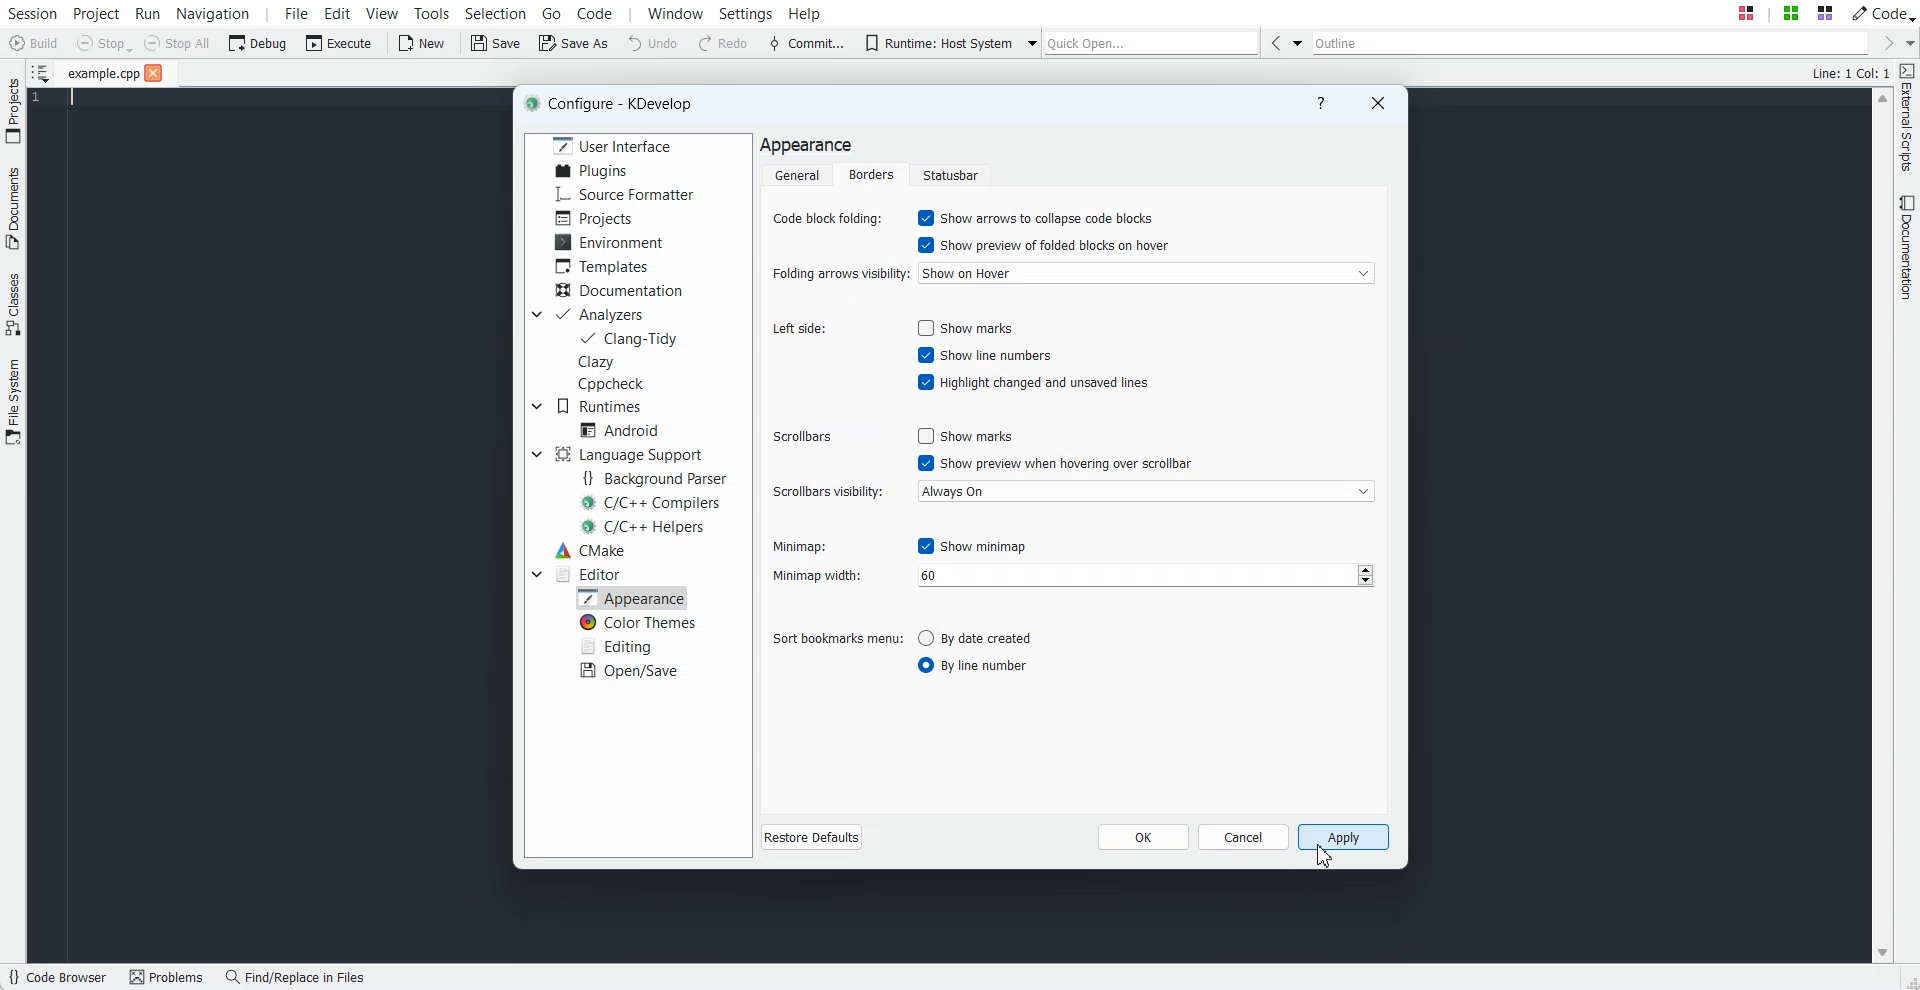 The width and height of the screenshot is (1920, 990). What do you see at coordinates (571, 42) in the screenshot?
I see `Save As` at bounding box center [571, 42].